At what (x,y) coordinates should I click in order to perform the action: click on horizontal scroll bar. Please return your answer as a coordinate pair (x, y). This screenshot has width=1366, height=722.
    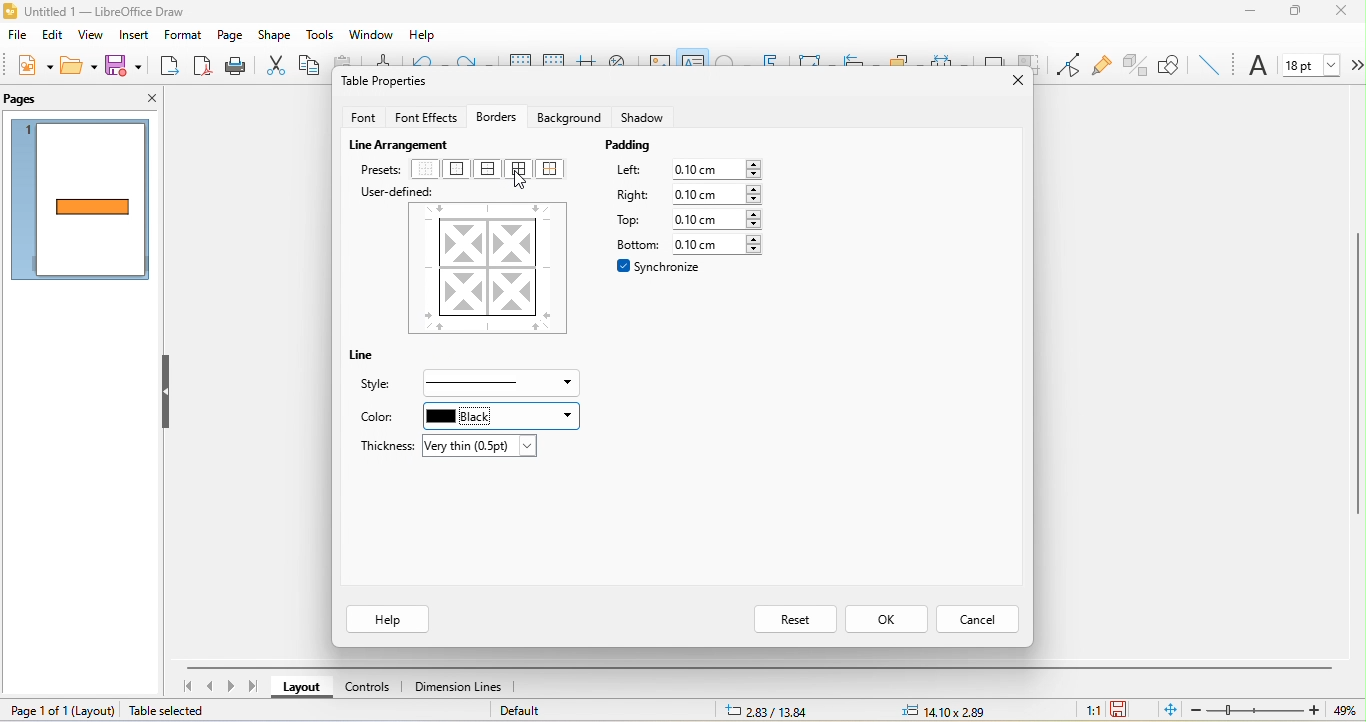
    Looking at the image, I should click on (759, 667).